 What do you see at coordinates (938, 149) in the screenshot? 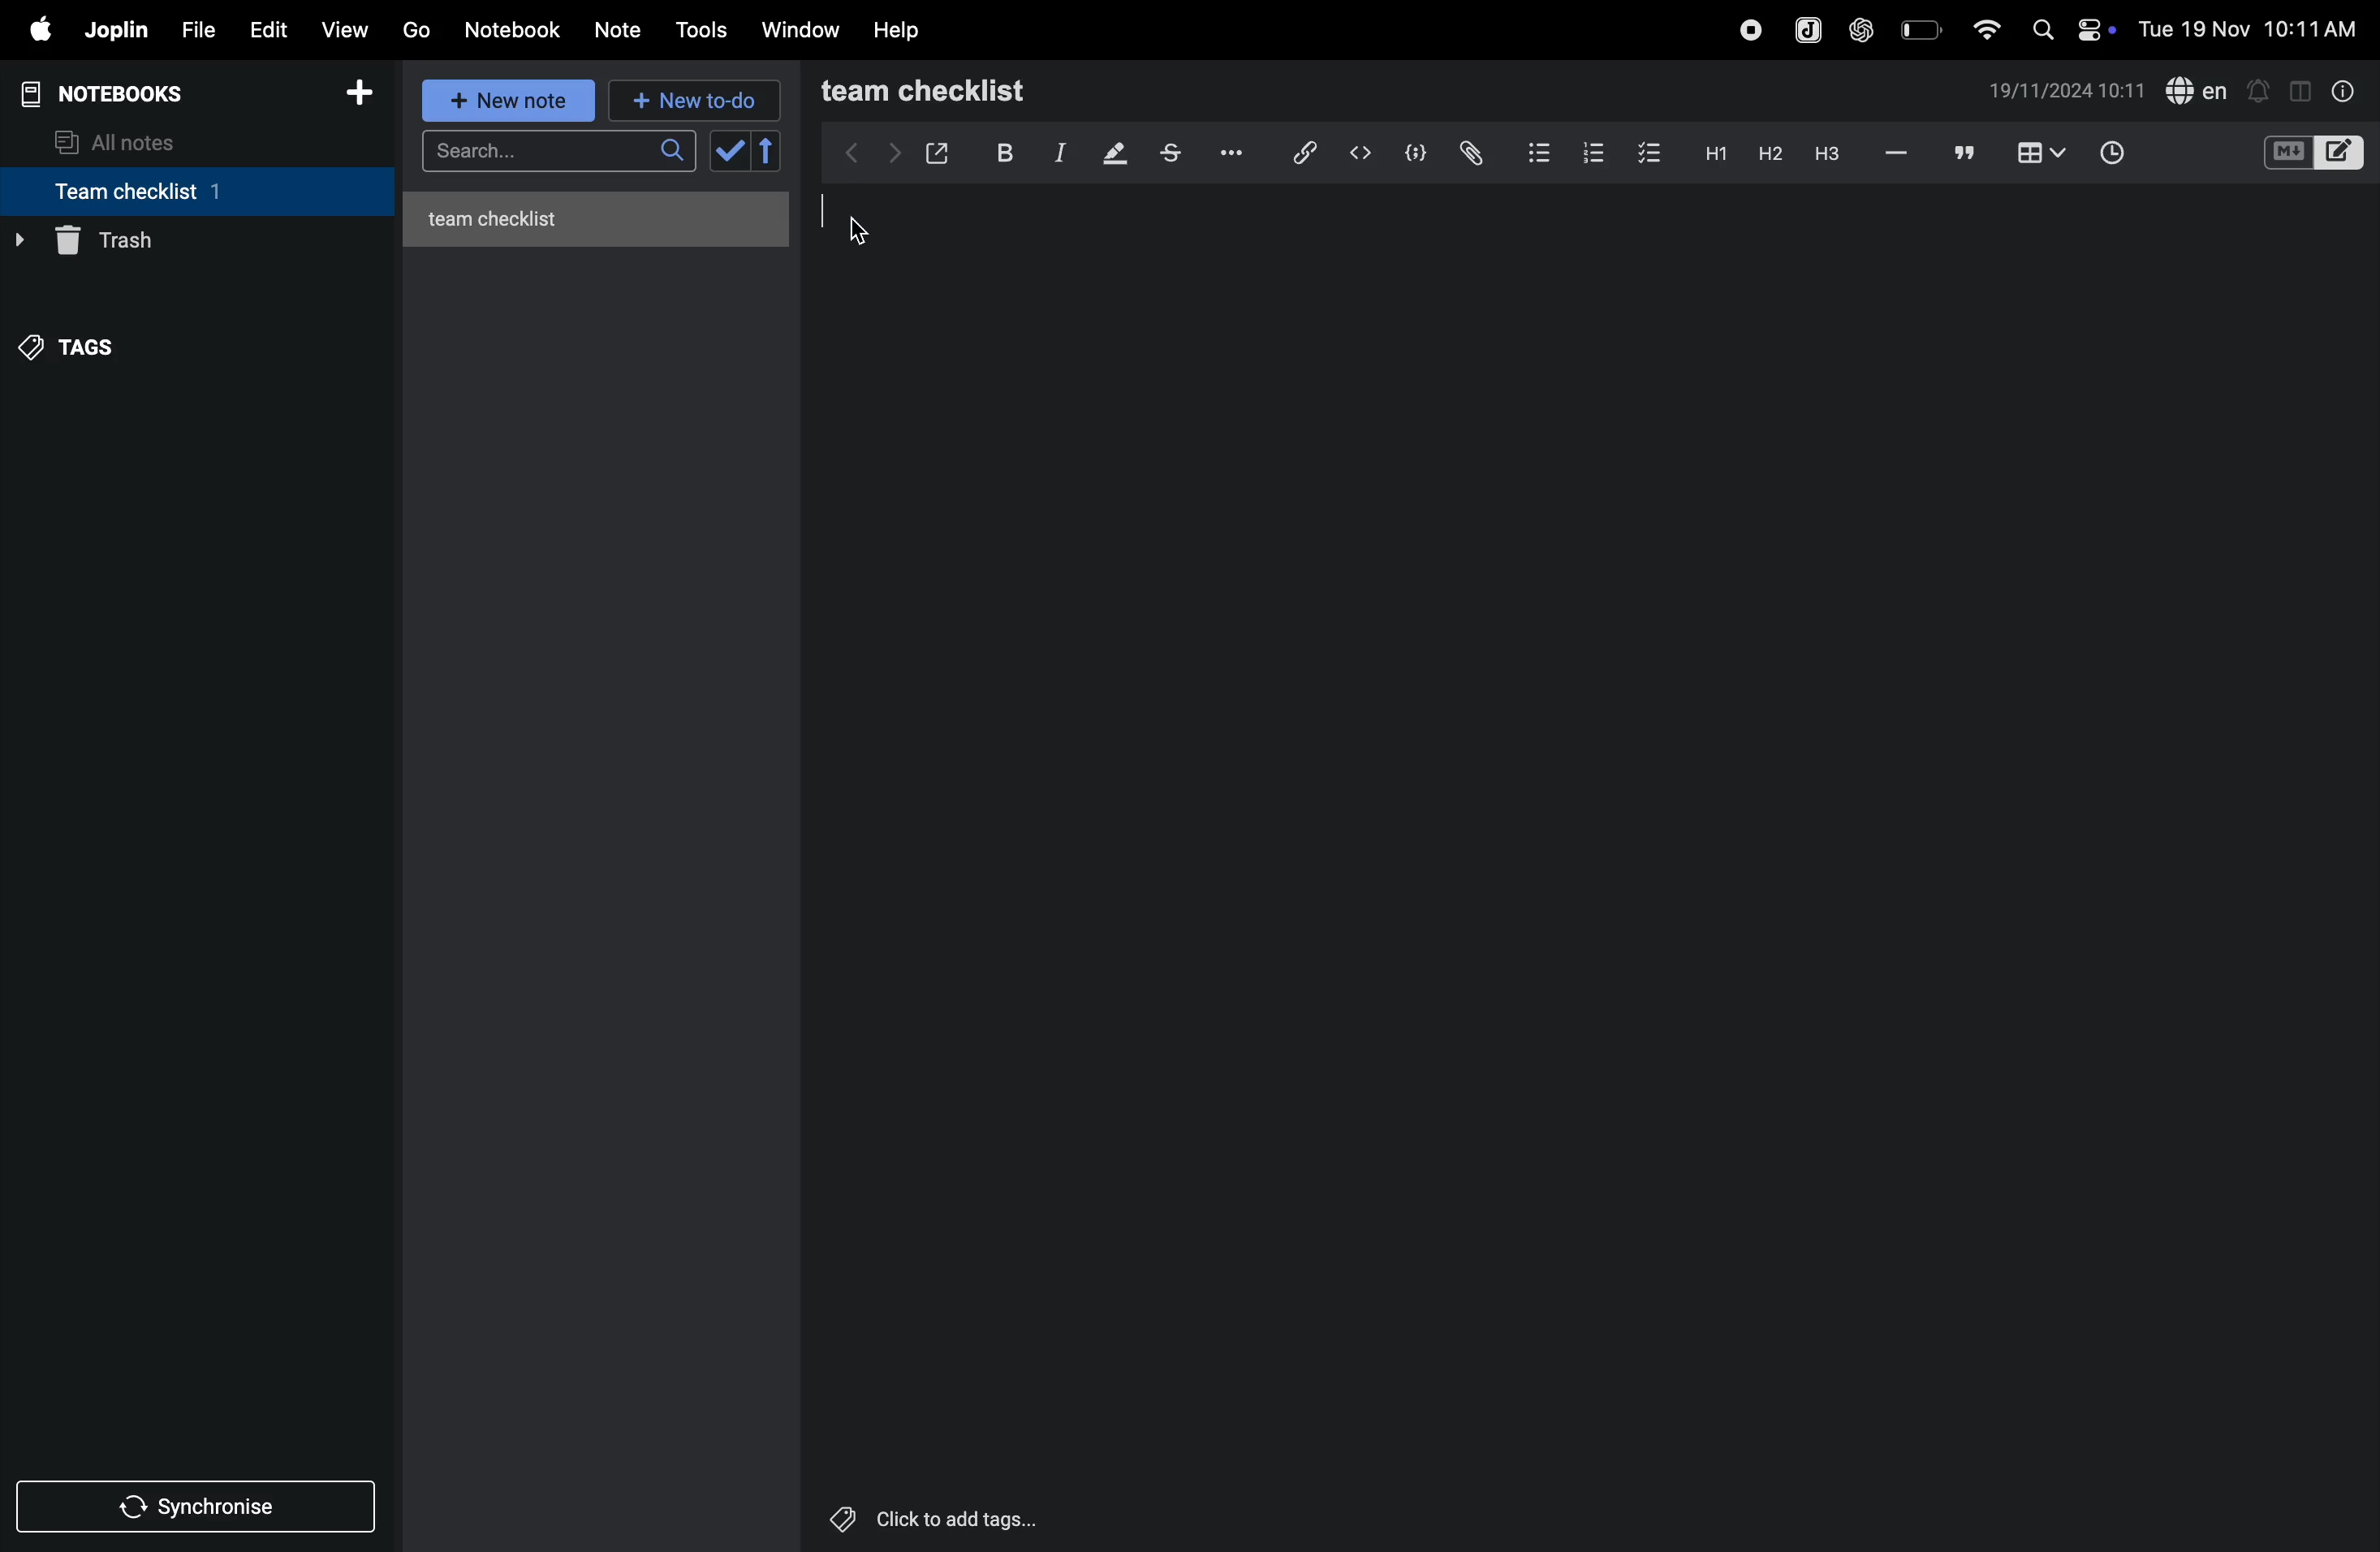
I see `open window` at bounding box center [938, 149].